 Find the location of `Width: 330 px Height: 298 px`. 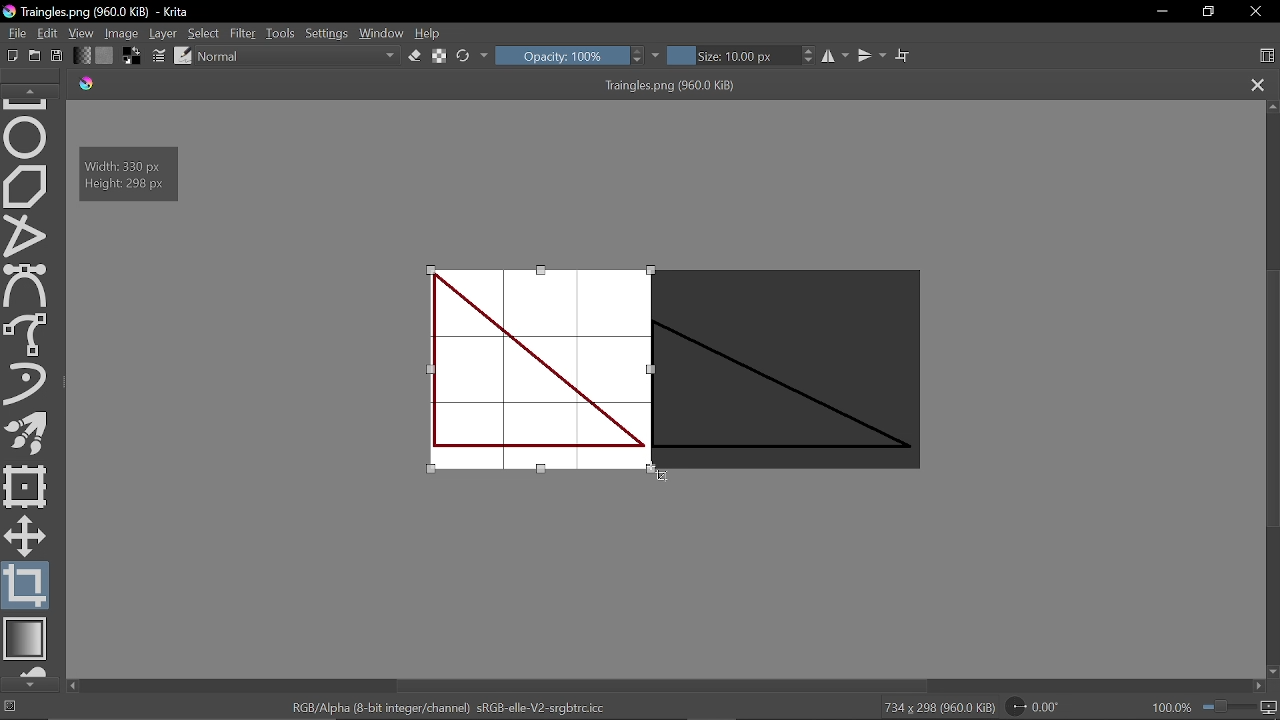

Width: 330 px Height: 298 px is located at coordinates (130, 174).